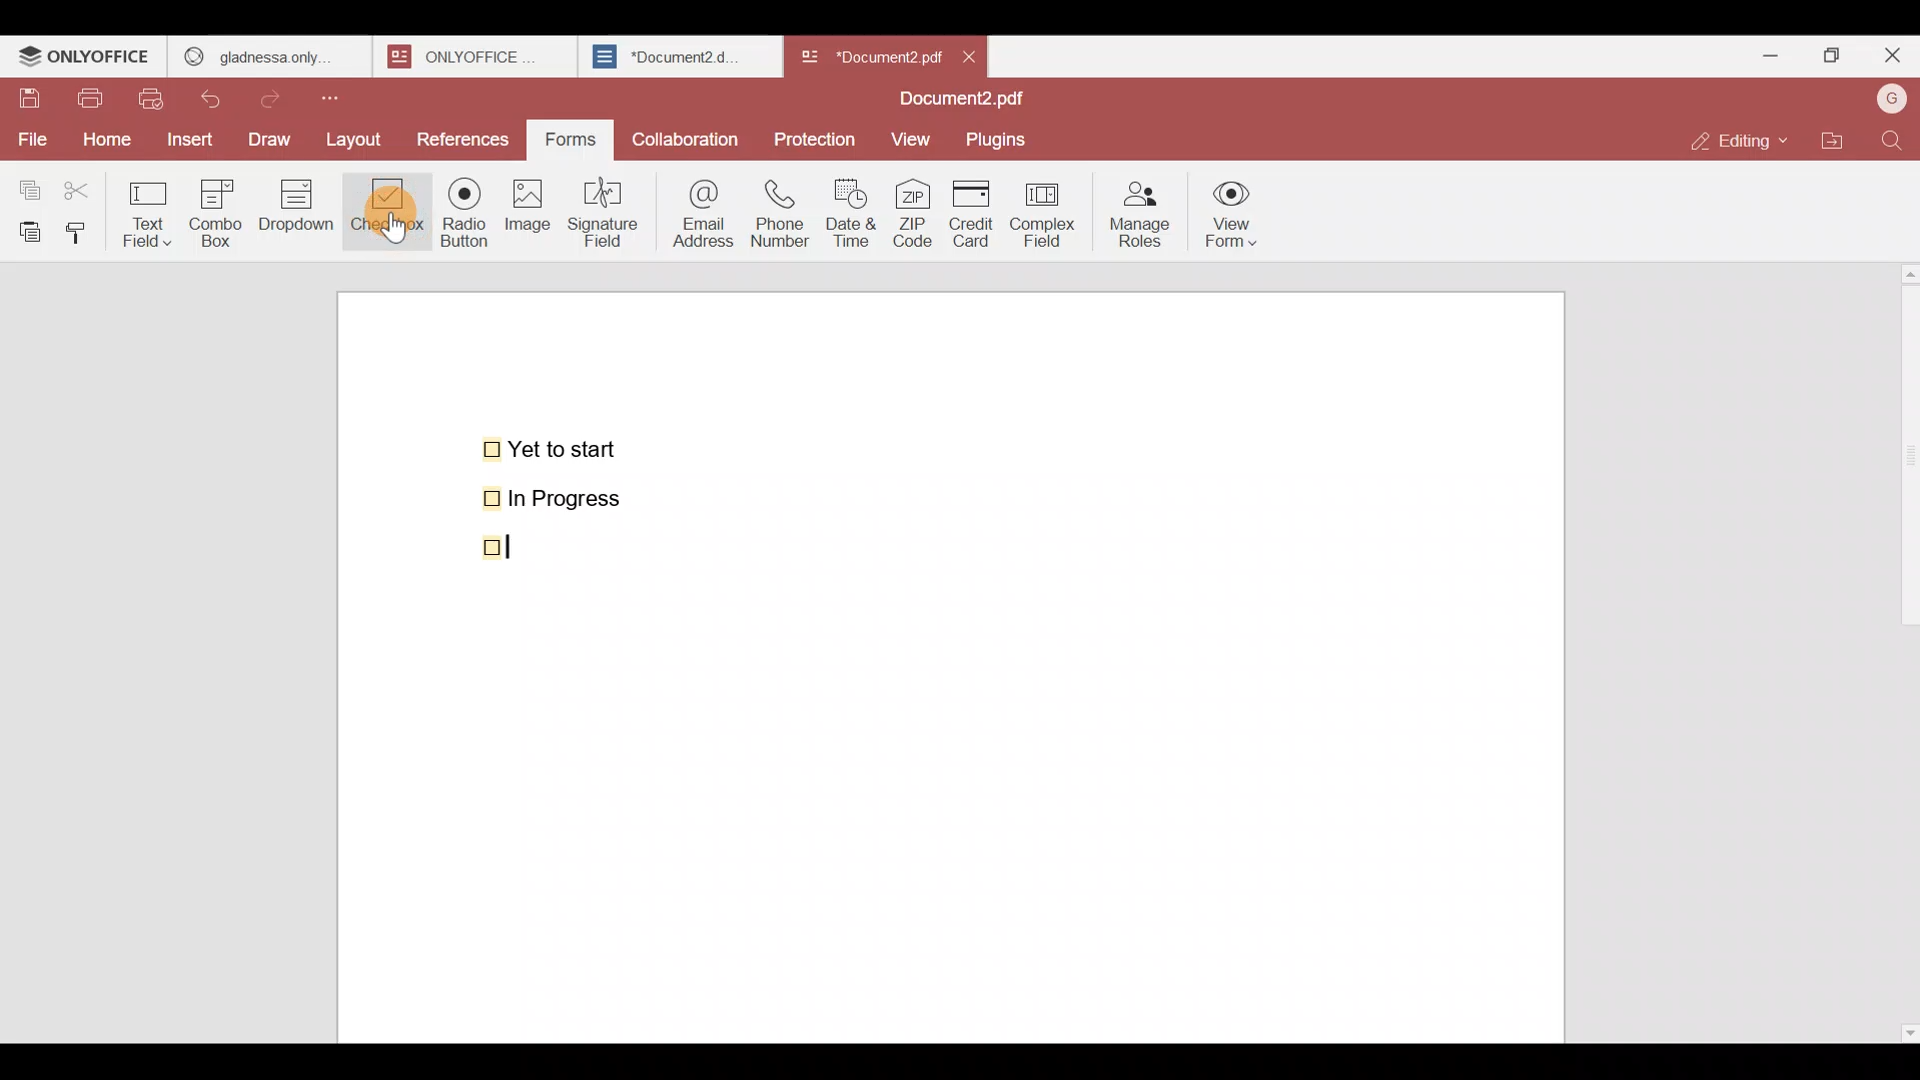 The image size is (1920, 1080). I want to click on Combo box, so click(215, 210).